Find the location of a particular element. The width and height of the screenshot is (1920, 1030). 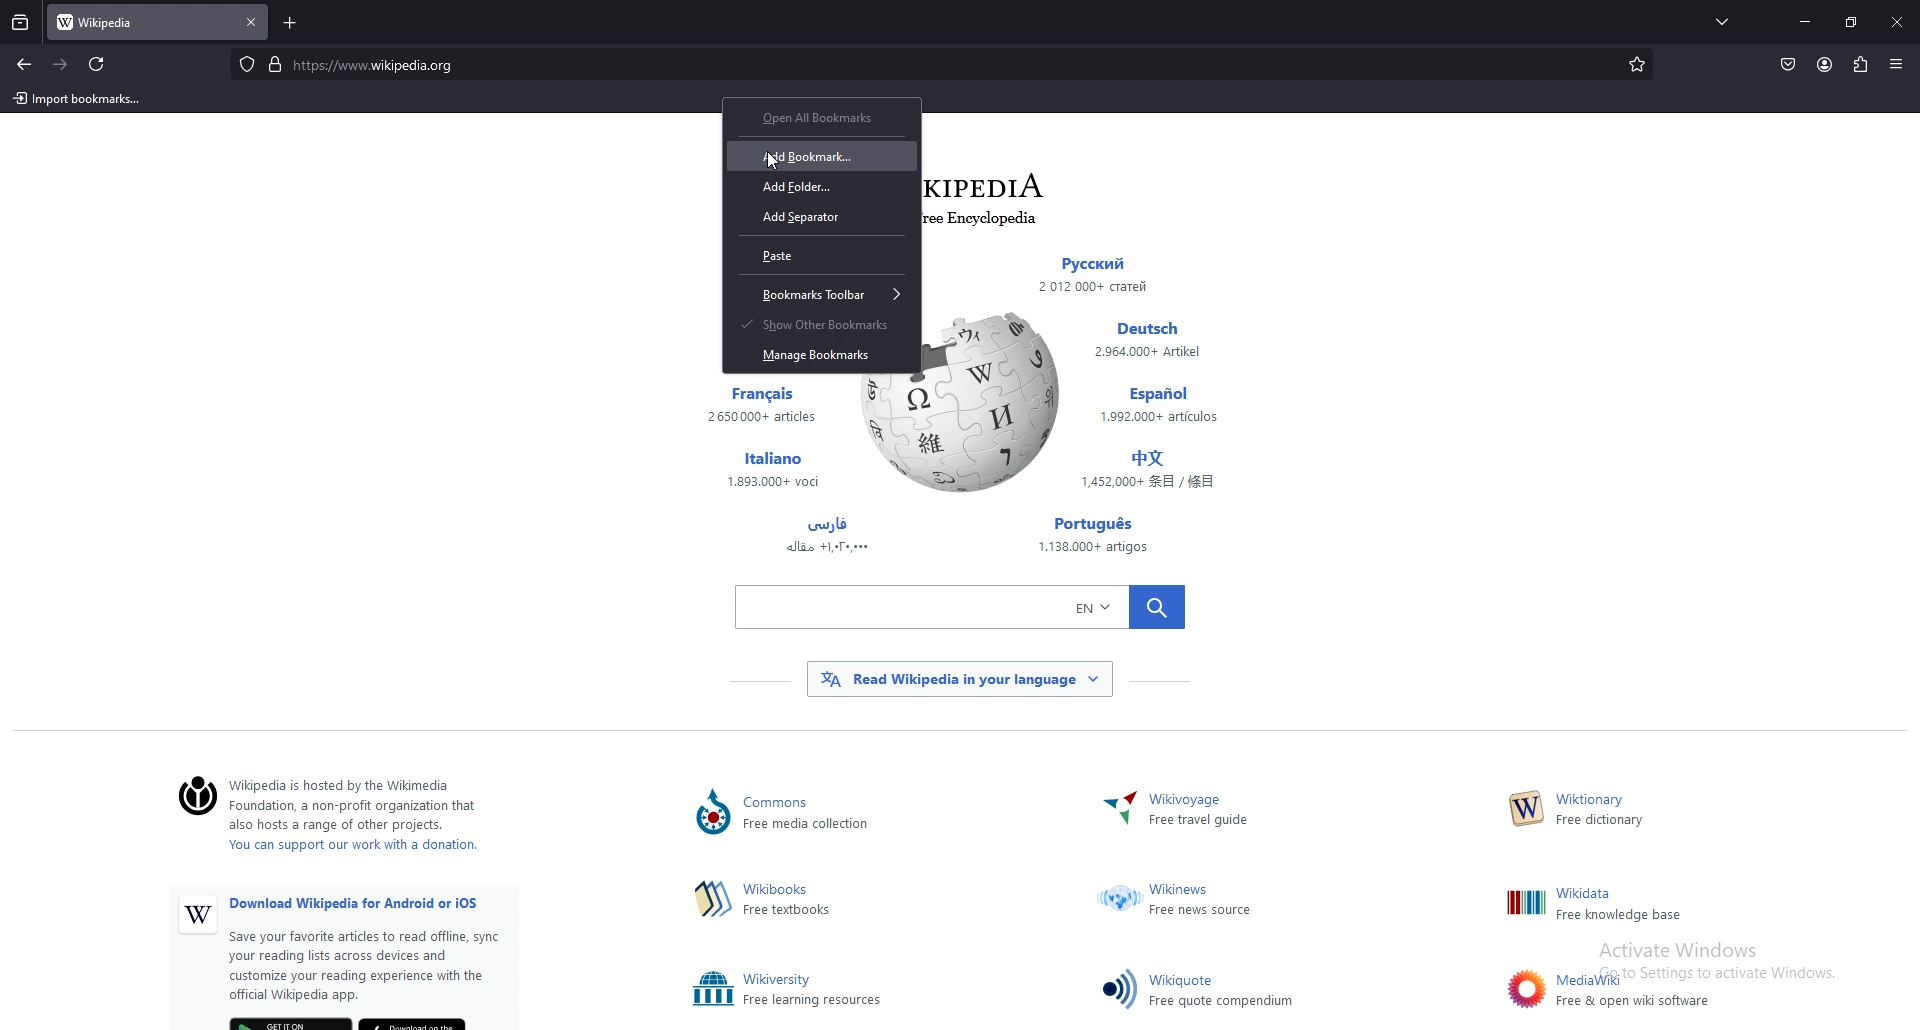

 is located at coordinates (773, 471).